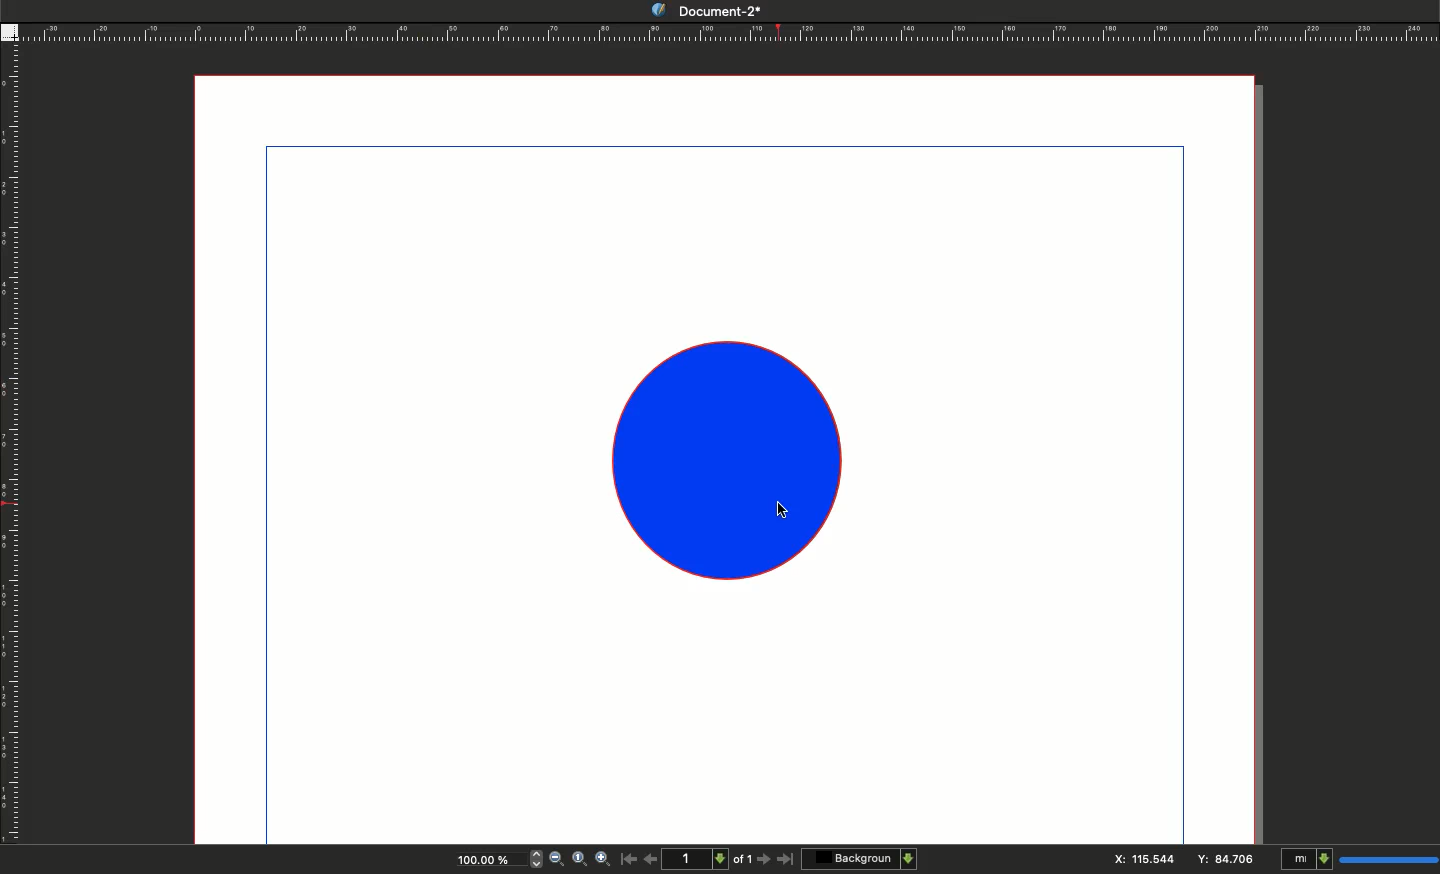  I want to click on Y: 84.706, so click(1227, 858).